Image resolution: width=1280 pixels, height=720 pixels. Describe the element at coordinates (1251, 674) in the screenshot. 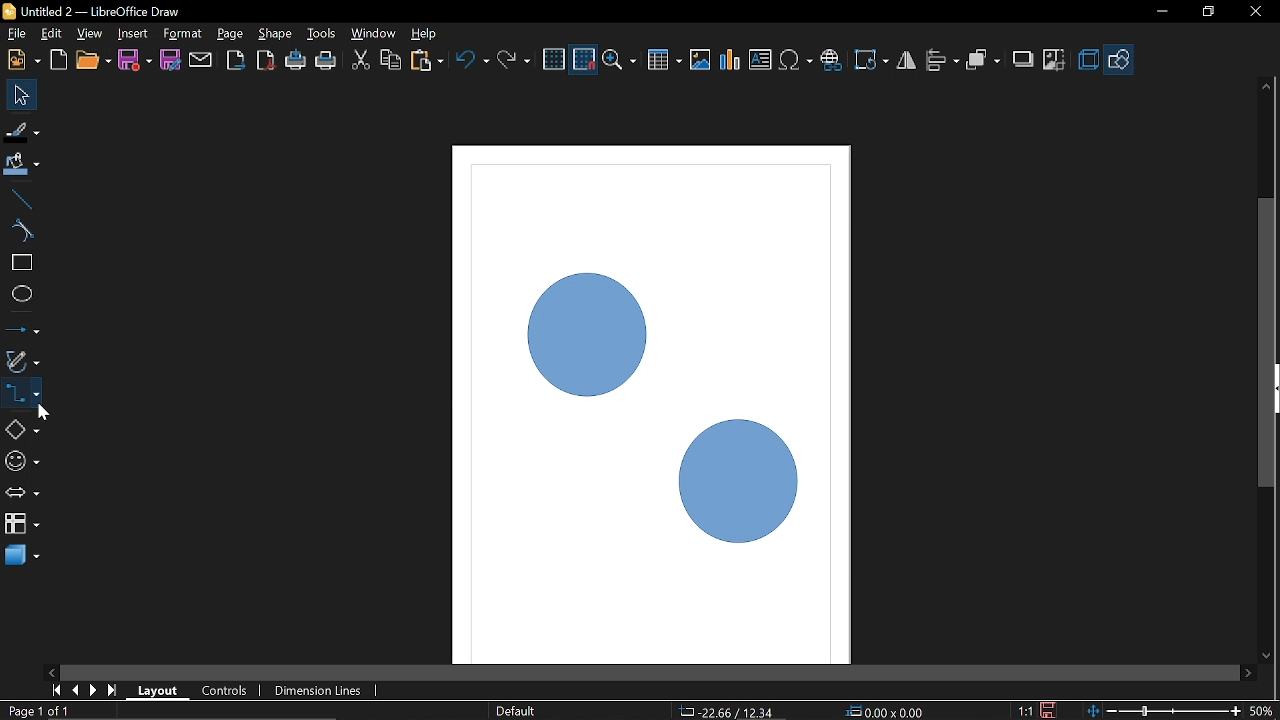

I see `Move right` at that location.